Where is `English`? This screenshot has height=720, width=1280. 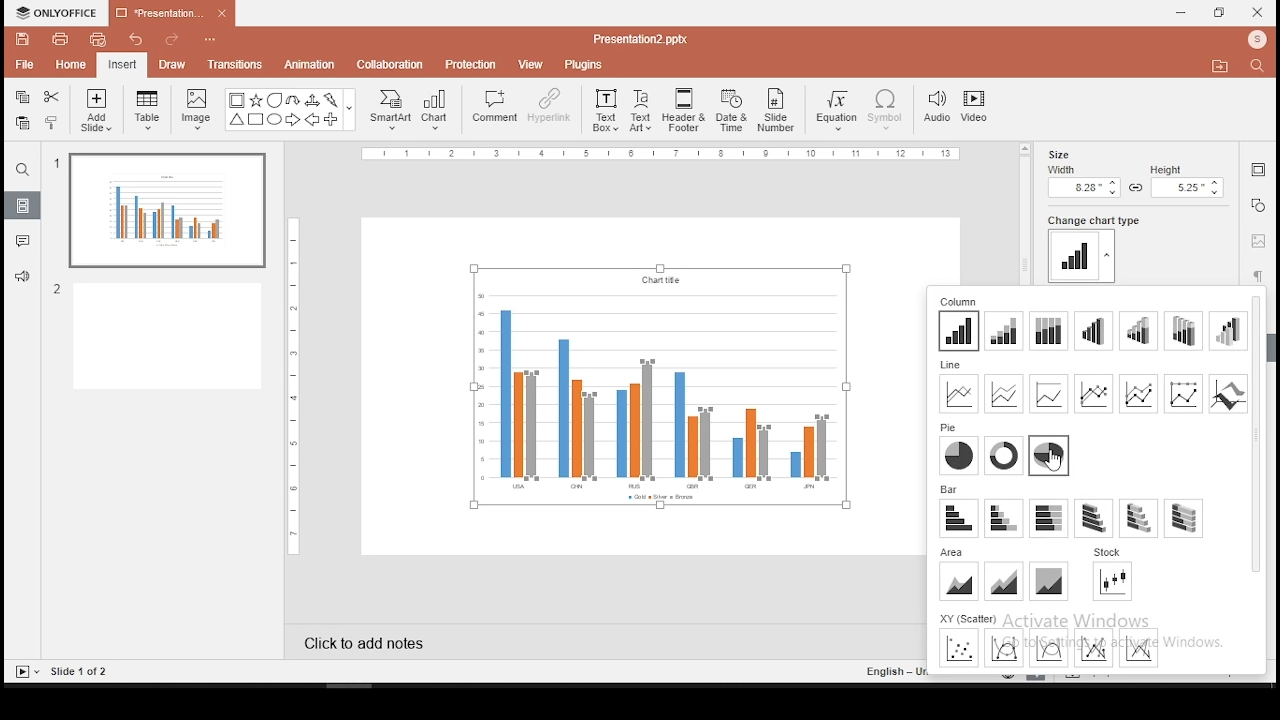 English is located at coordinates (897, 670).